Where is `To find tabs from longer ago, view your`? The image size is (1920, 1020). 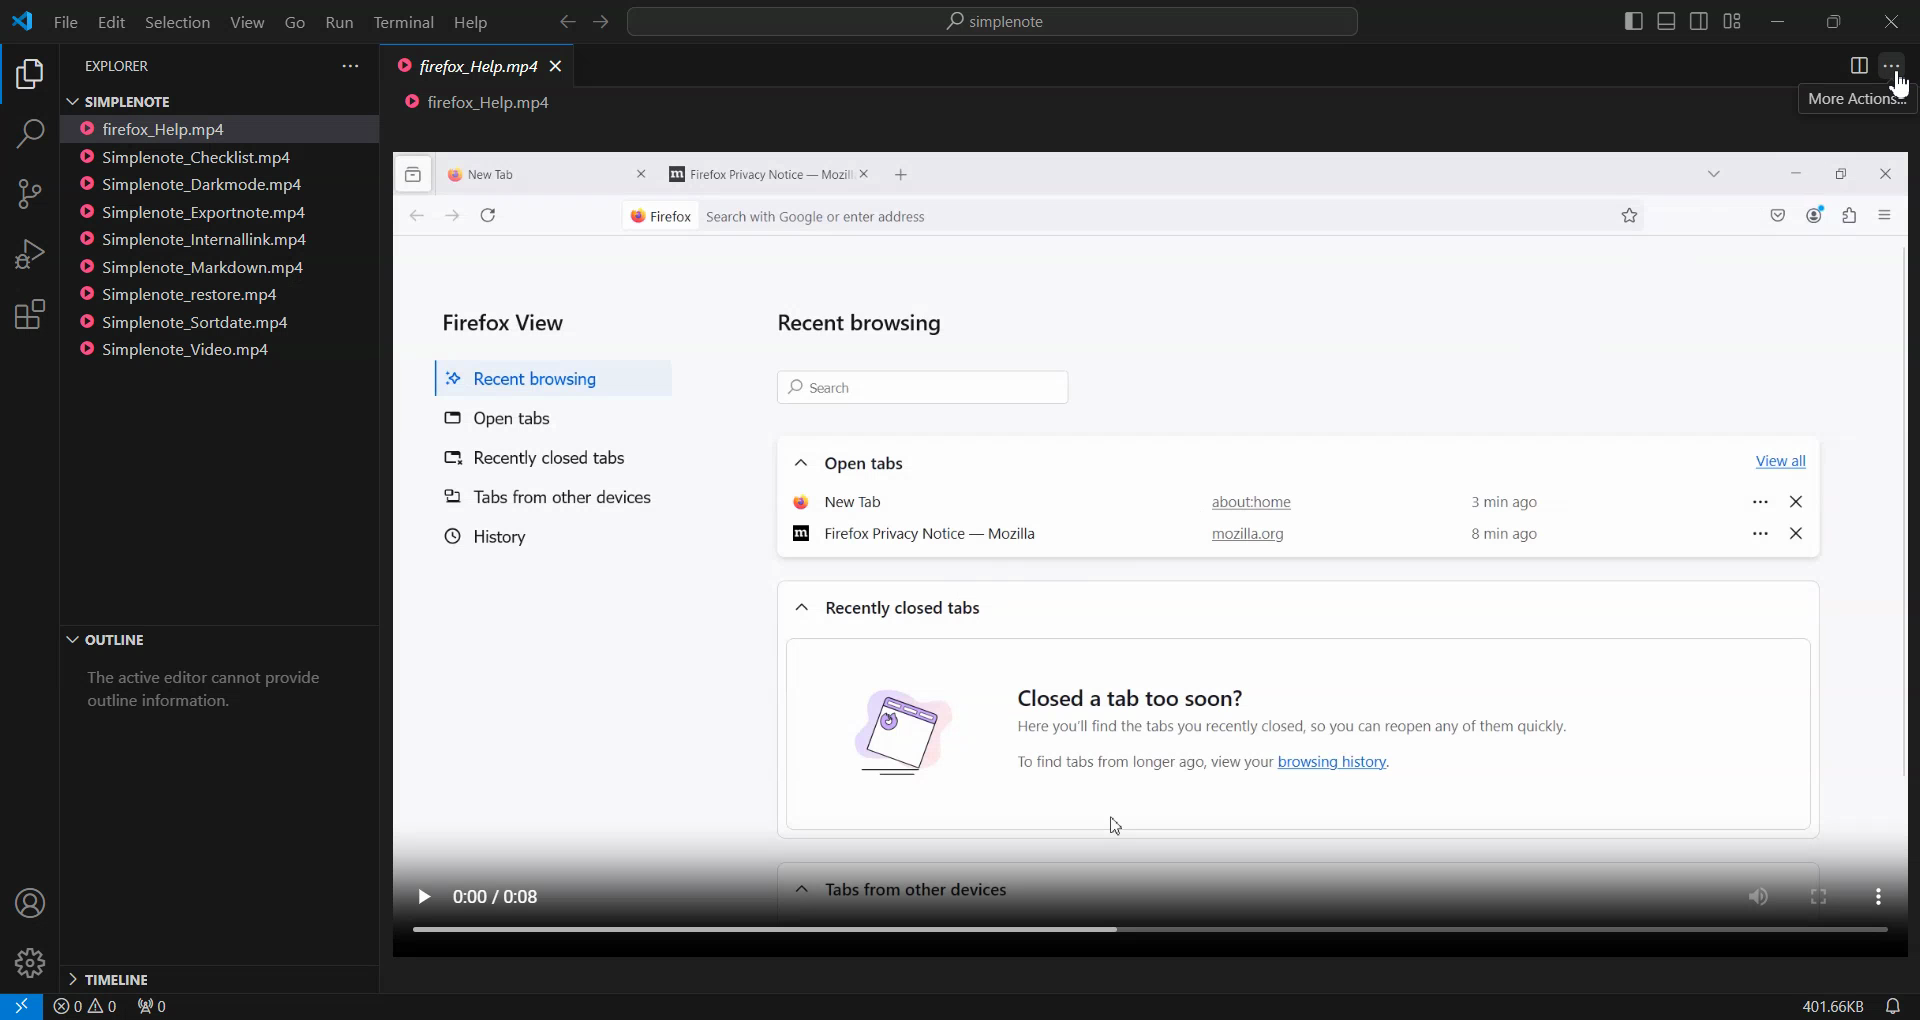 To find tabs from longer ago, view your is located at coordinates (1134, 762).